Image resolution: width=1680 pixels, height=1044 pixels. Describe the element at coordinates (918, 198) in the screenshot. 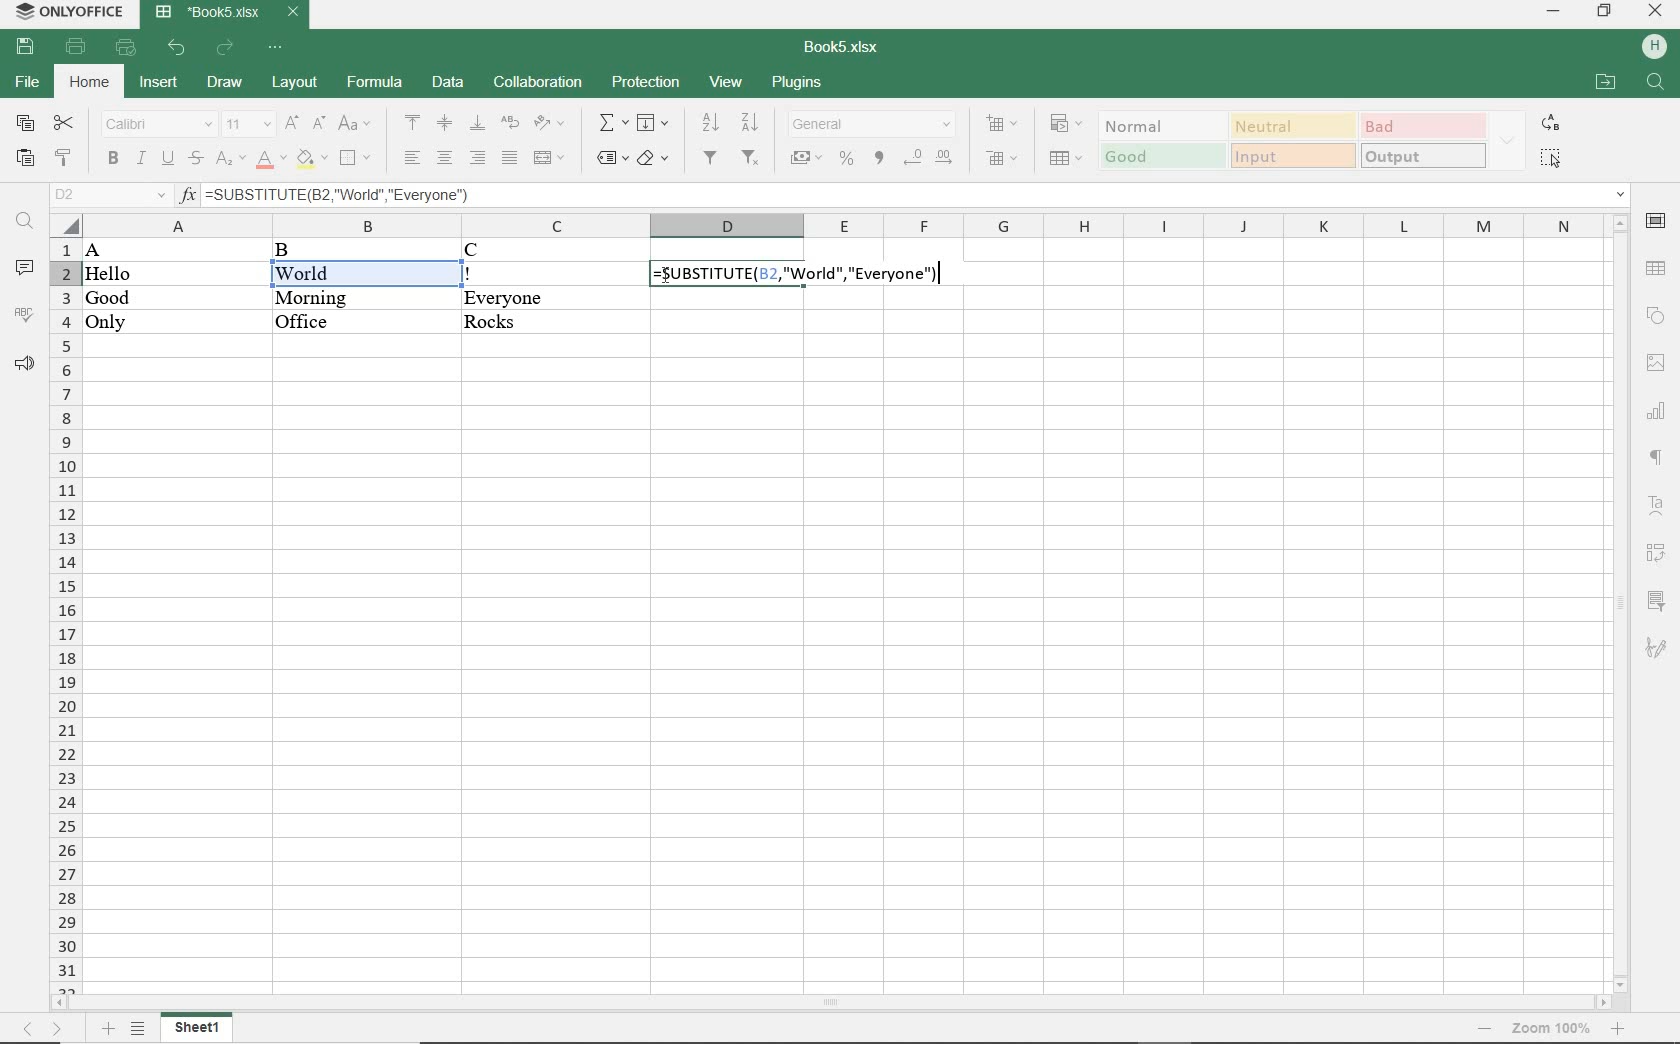

I see `=SUBSTITUTE(B2, "World", "Everyone")` at that location.